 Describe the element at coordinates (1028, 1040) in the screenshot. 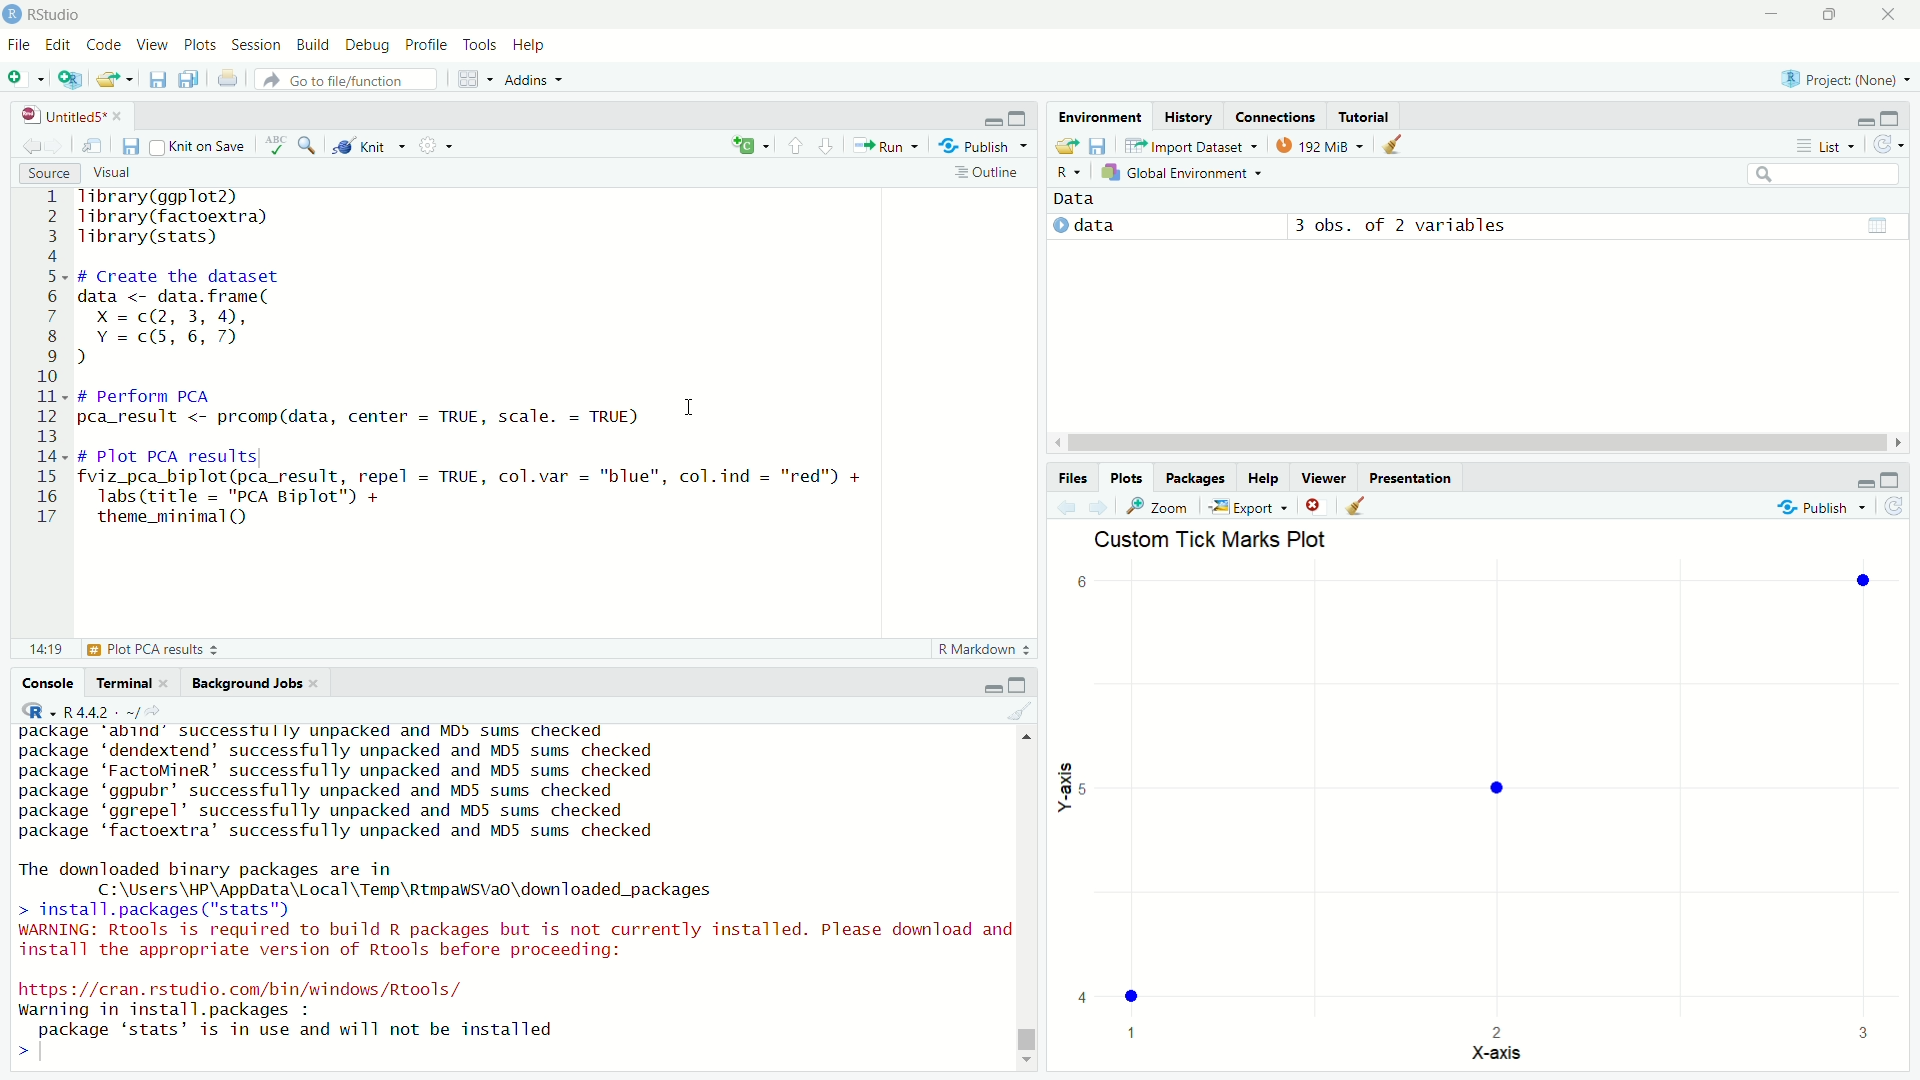

I see `vertical scrollbar` at that location.